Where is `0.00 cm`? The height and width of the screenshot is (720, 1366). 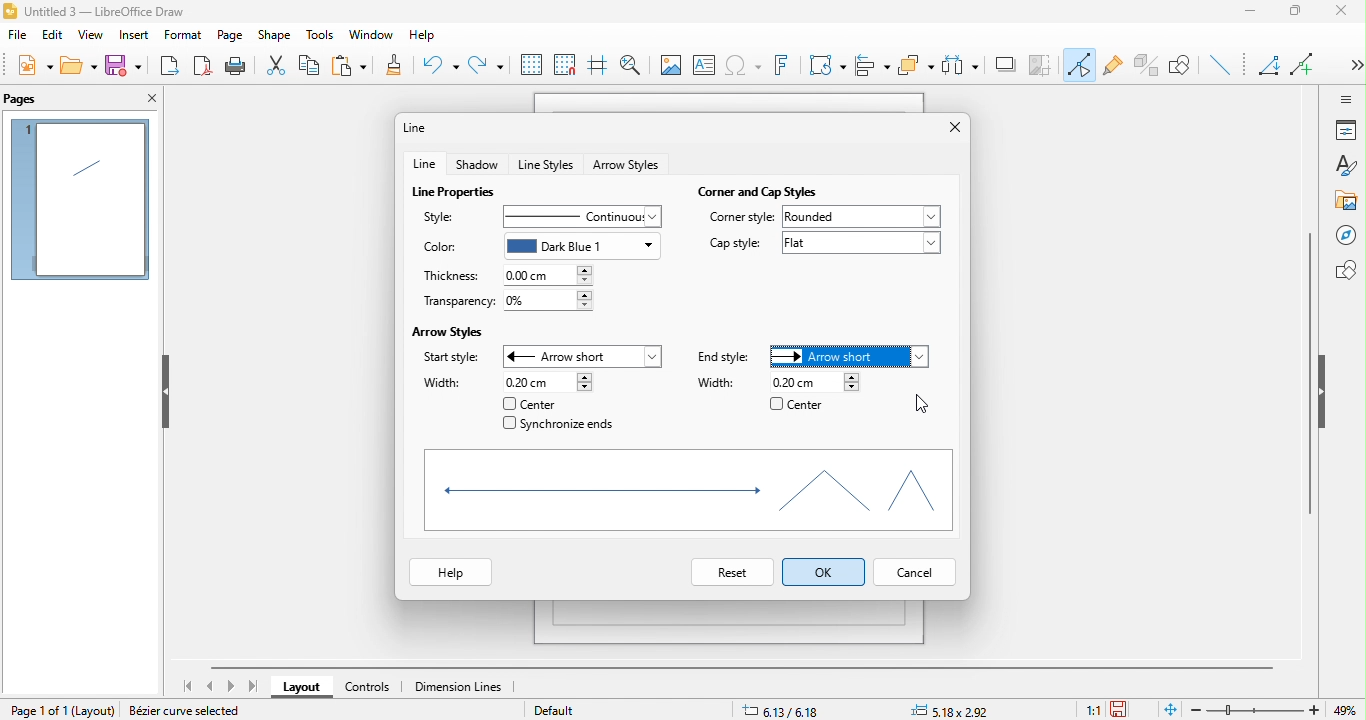
0.00 cm is located at coordinates (550, 275).